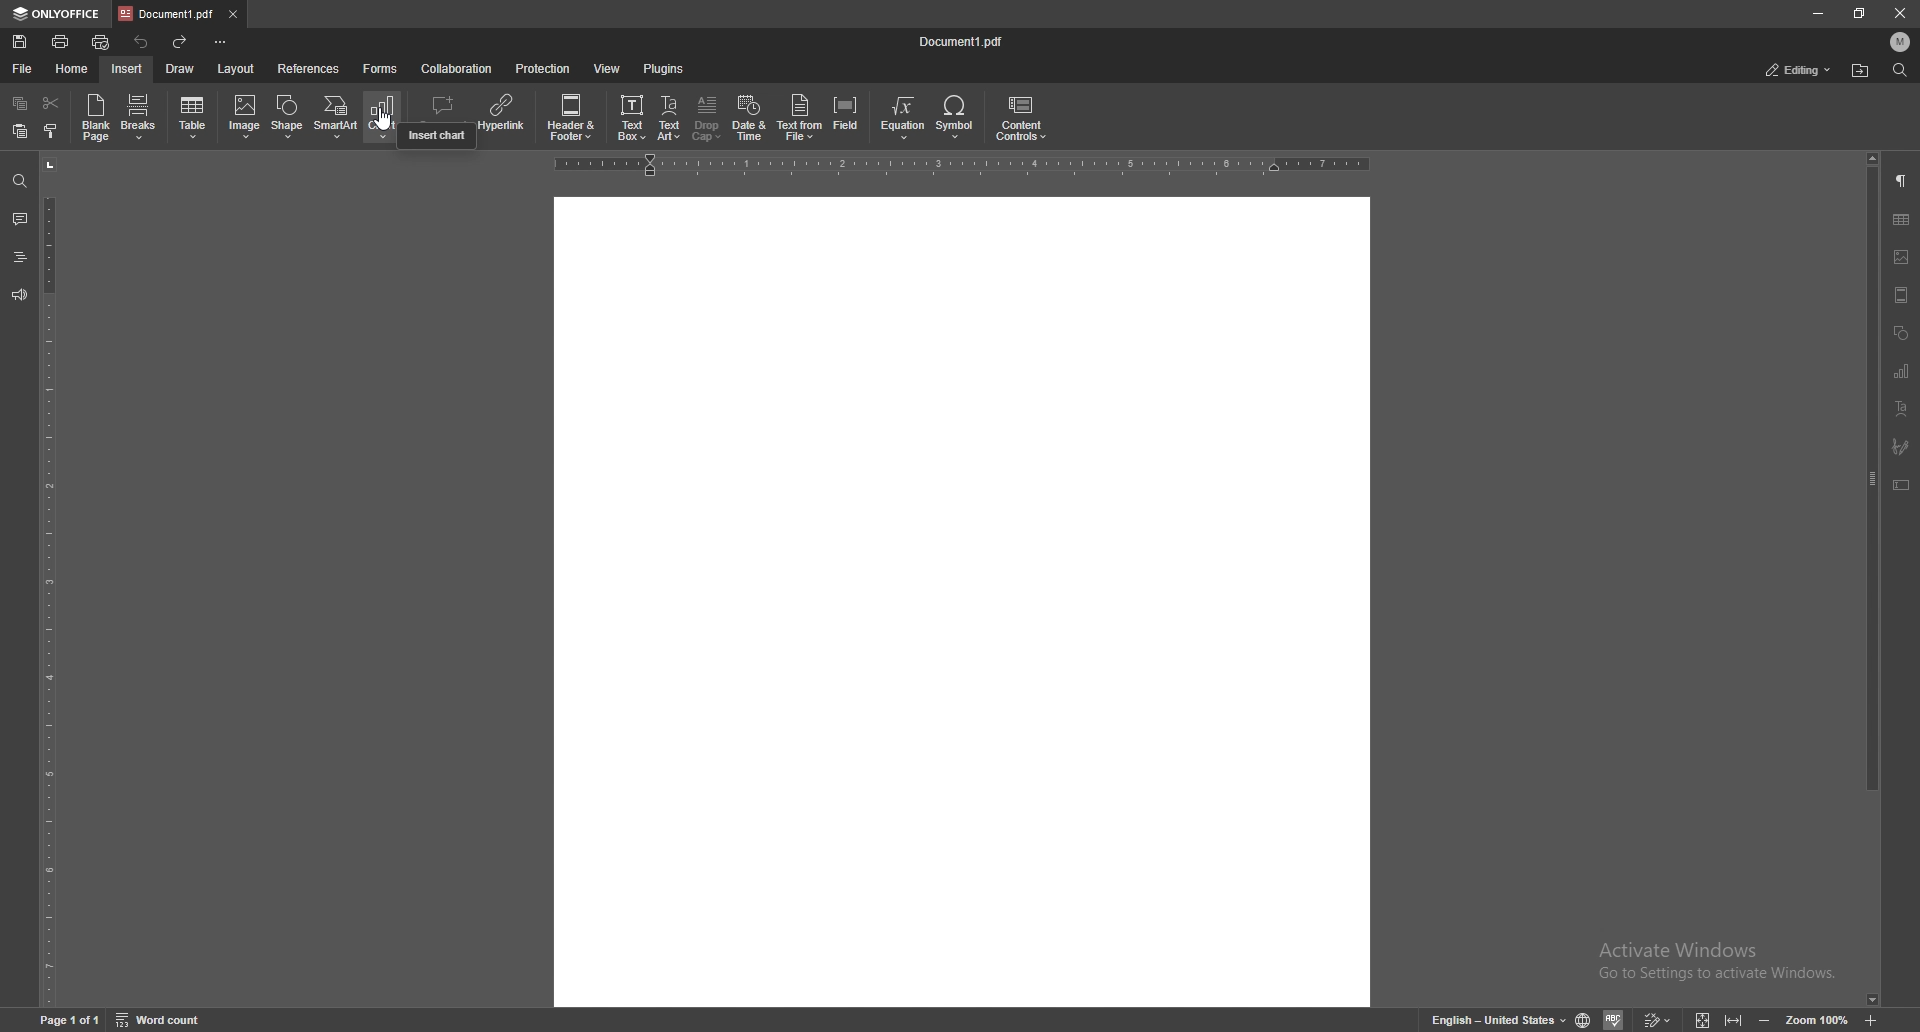  Describe the element at coordinates (1718, 959) in the screenshot. I see `Activate windows` at that location.